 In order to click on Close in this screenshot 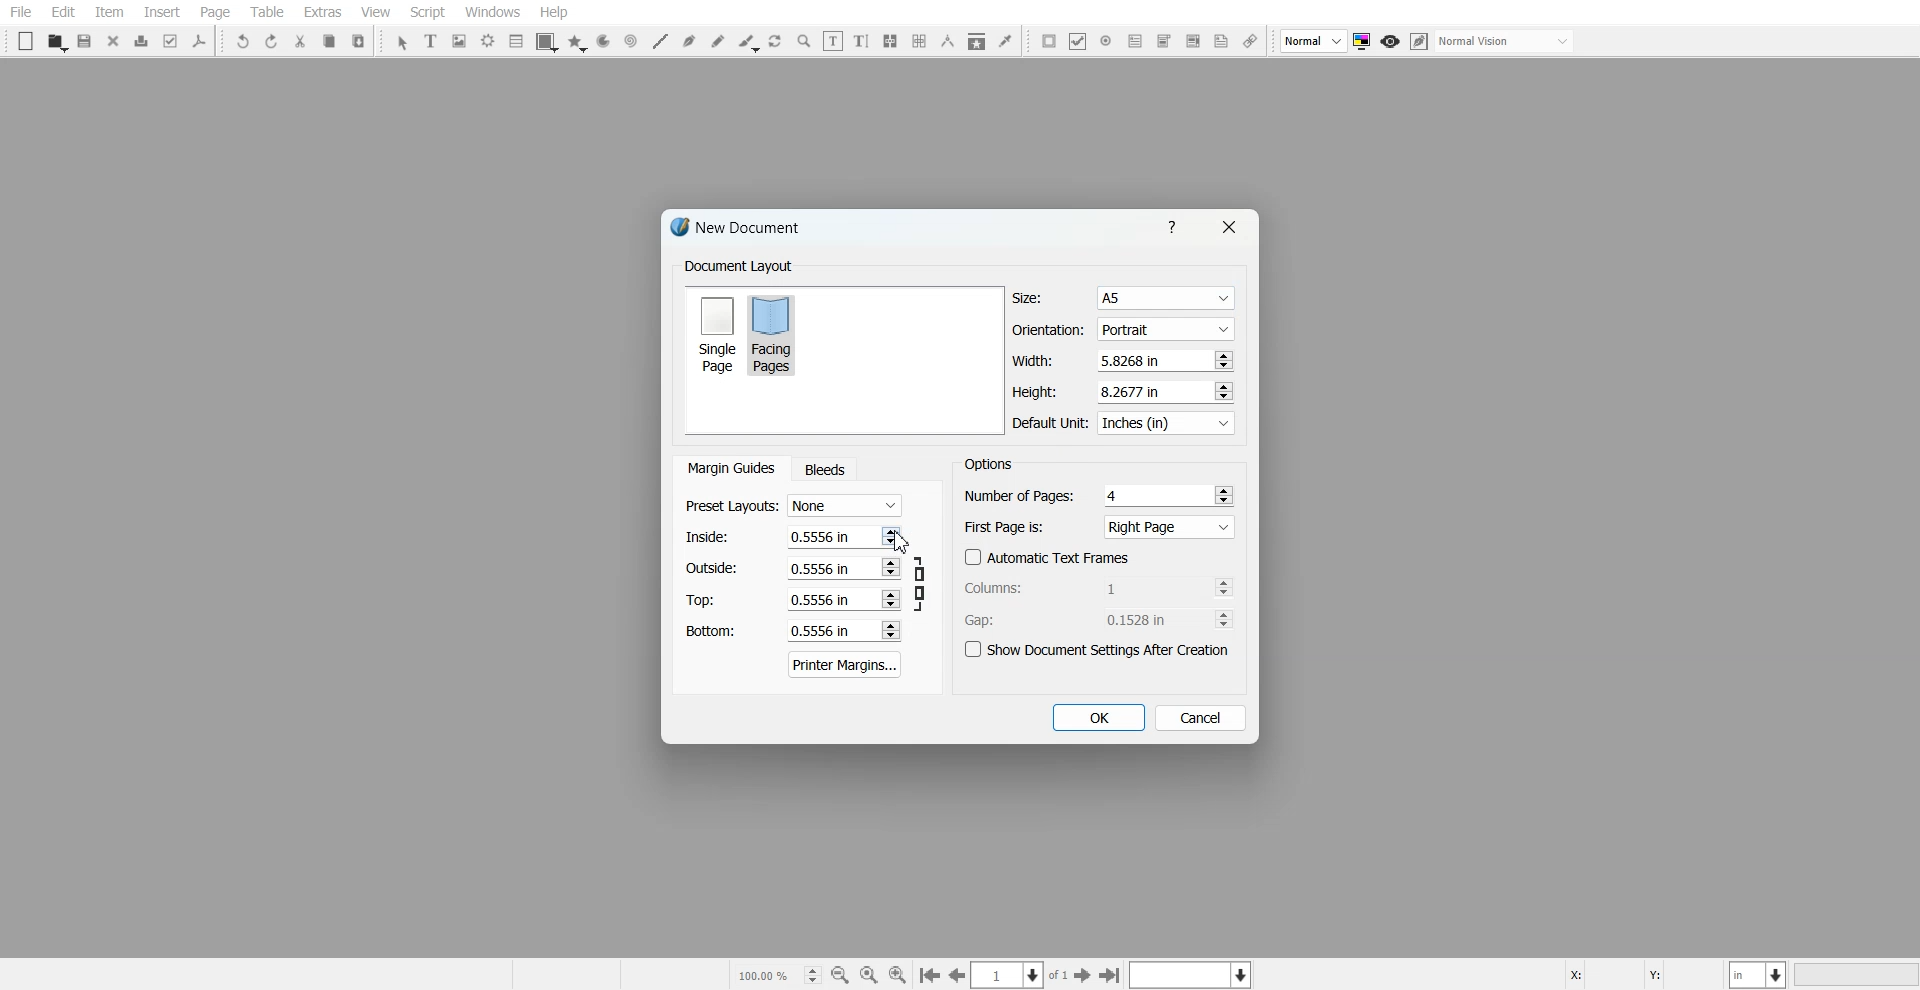, I will do `click(1227, 227)`.